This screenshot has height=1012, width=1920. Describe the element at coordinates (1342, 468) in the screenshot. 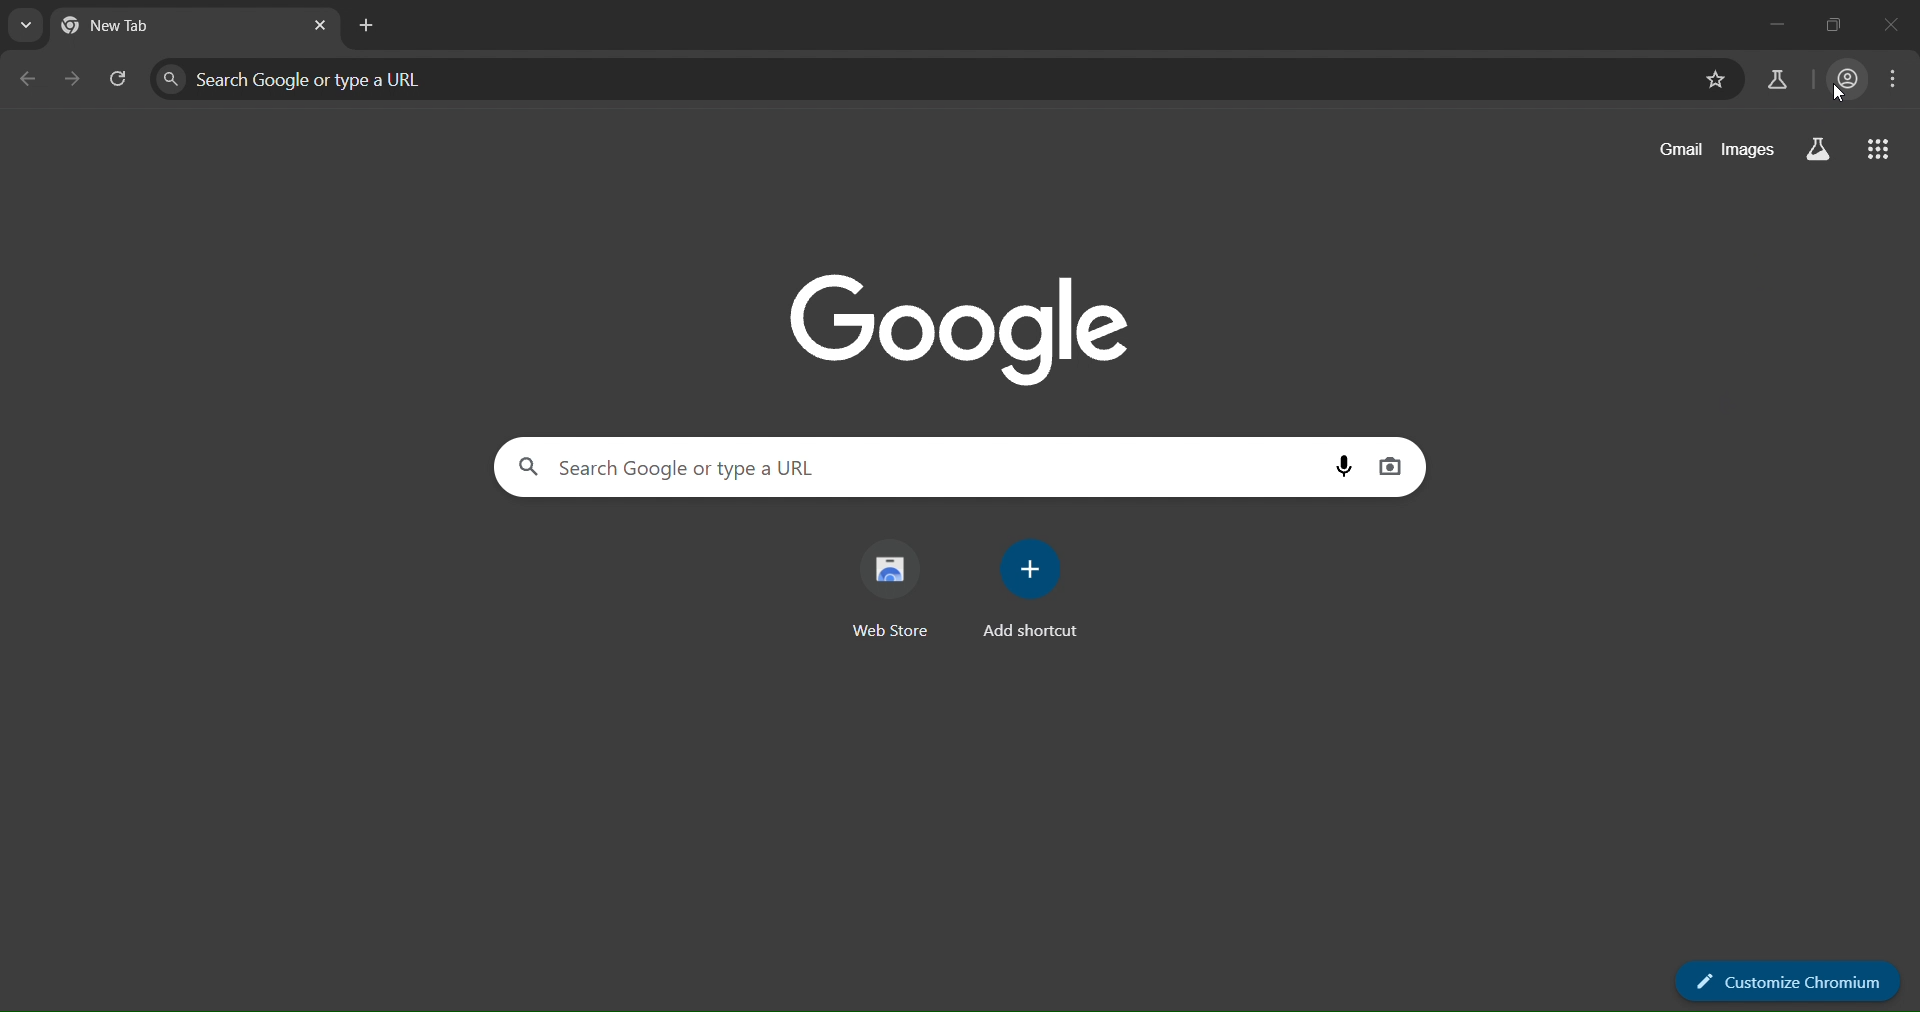

I see `voice search` at that location.